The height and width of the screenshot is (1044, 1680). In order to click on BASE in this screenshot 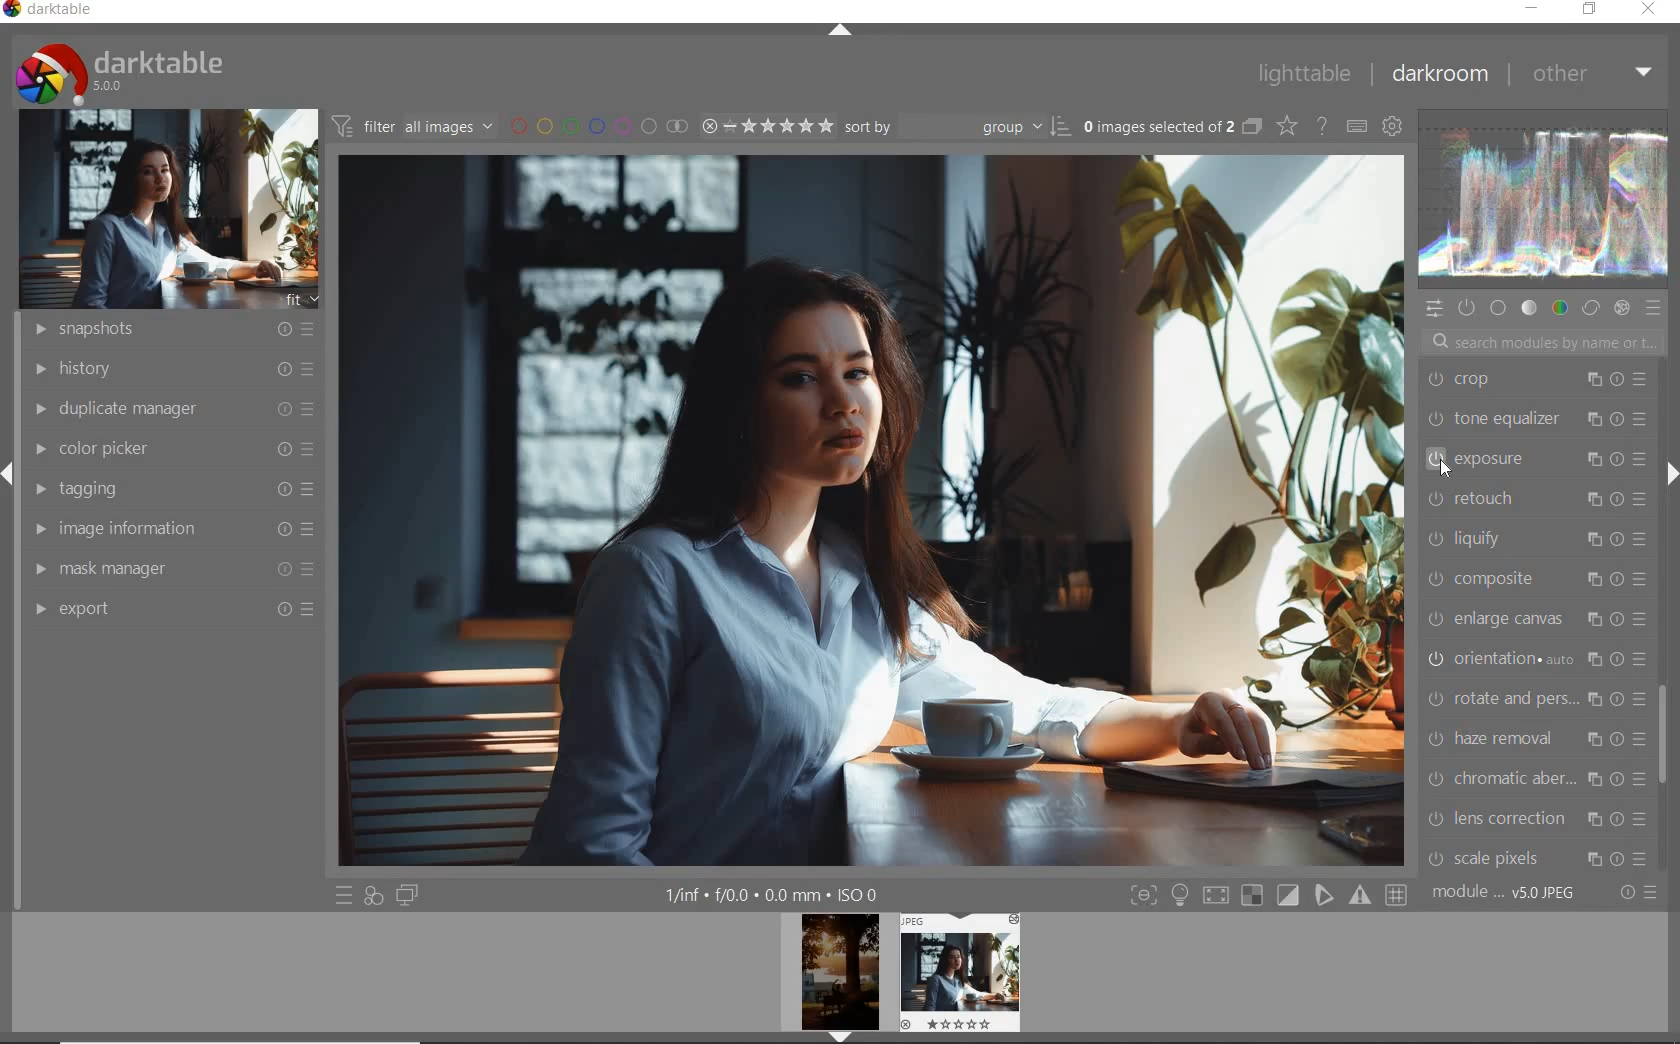, I will do `click(1498, 309)`.